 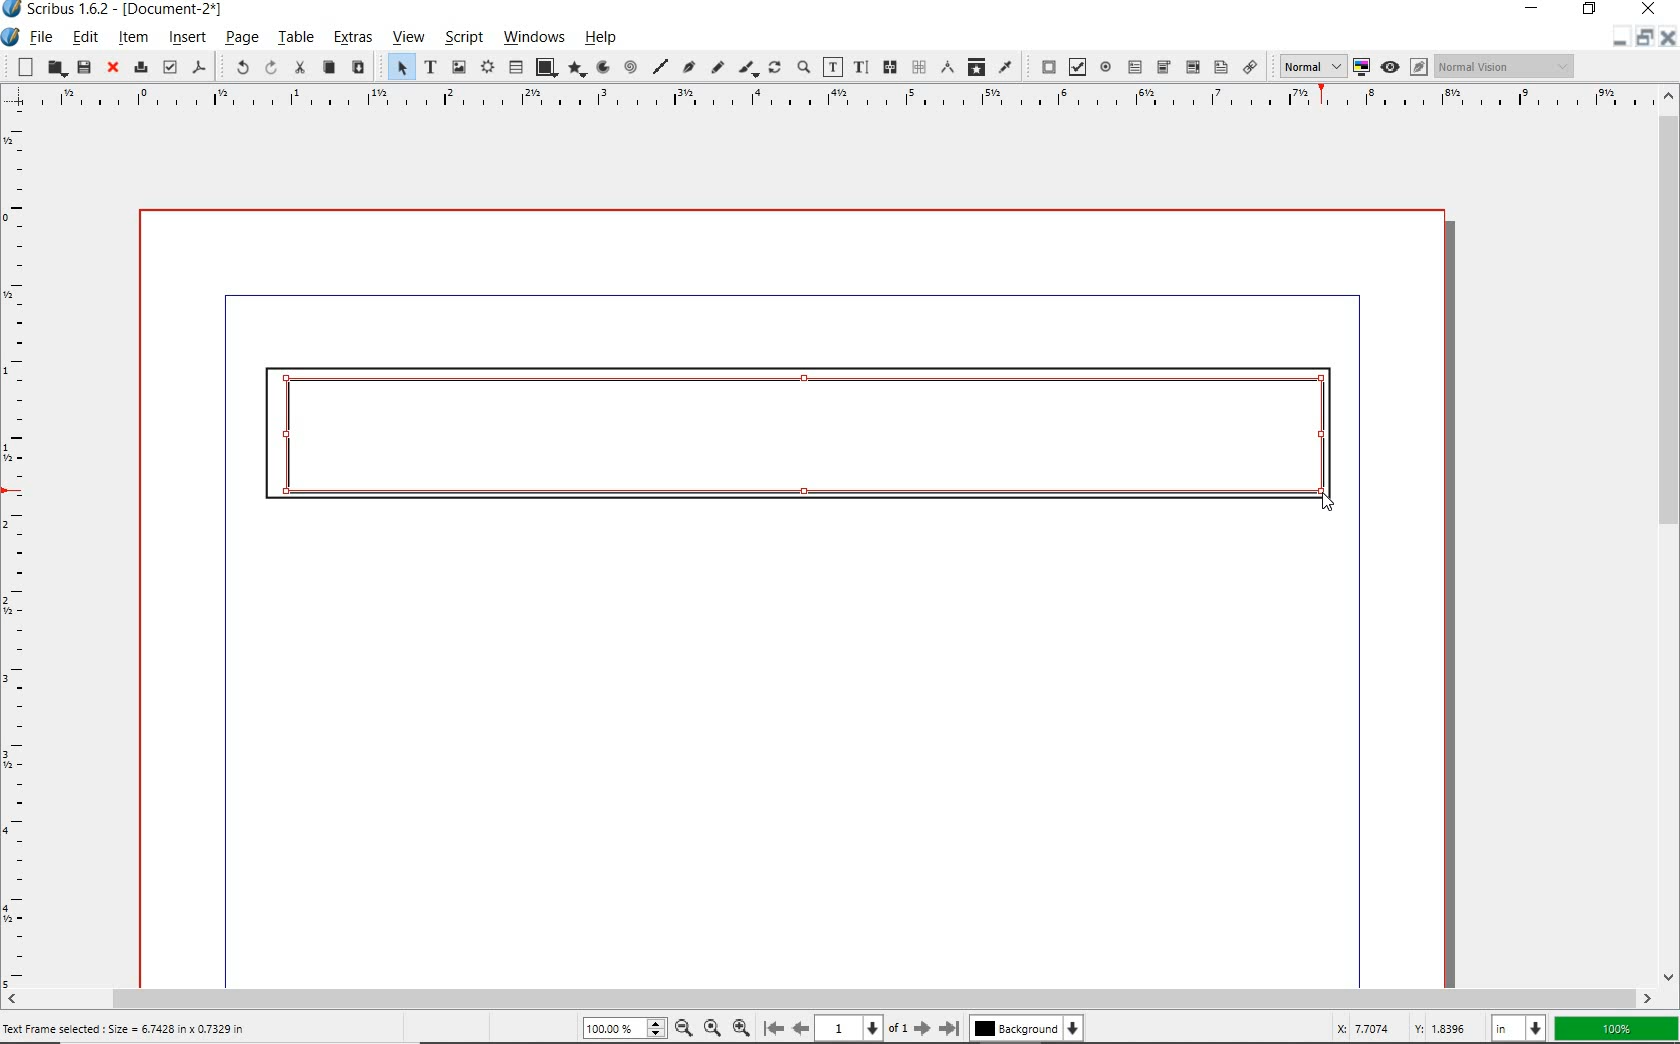 What do you see at coordinates (717, 68) in the screenshot?
I see `freehand line` at bounding box center [717, 68].